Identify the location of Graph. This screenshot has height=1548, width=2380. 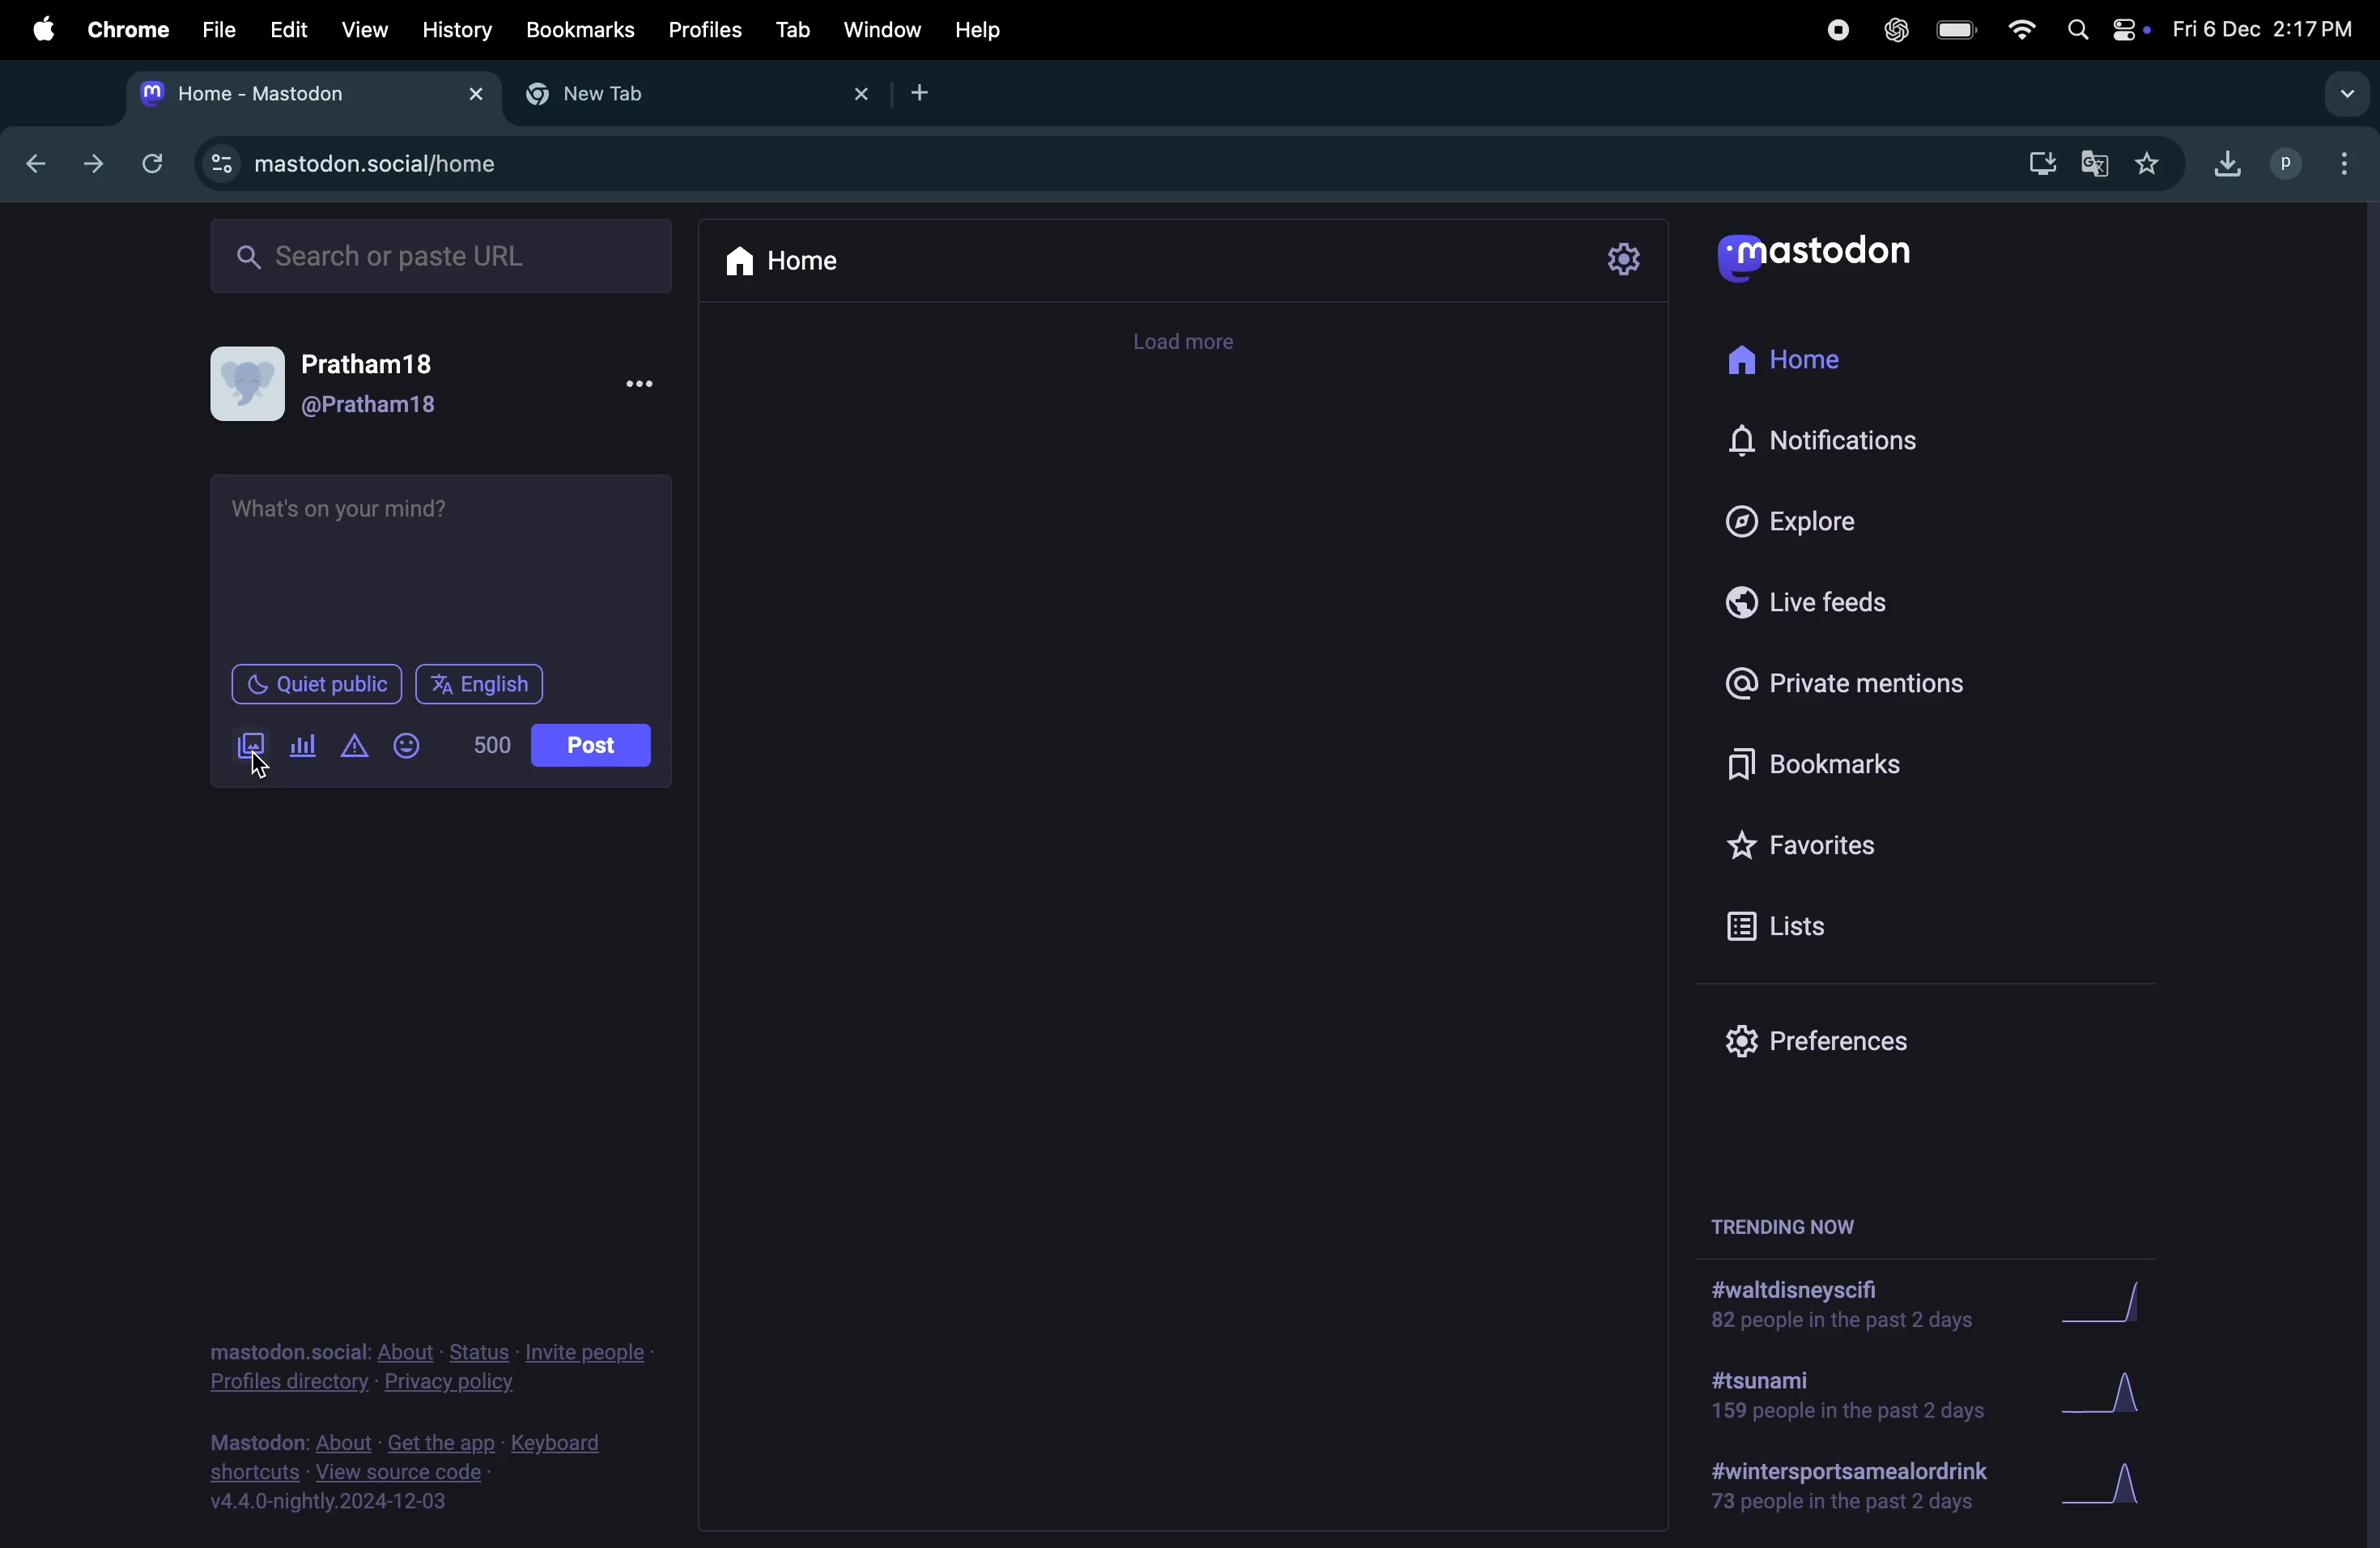
(2131, 1479).